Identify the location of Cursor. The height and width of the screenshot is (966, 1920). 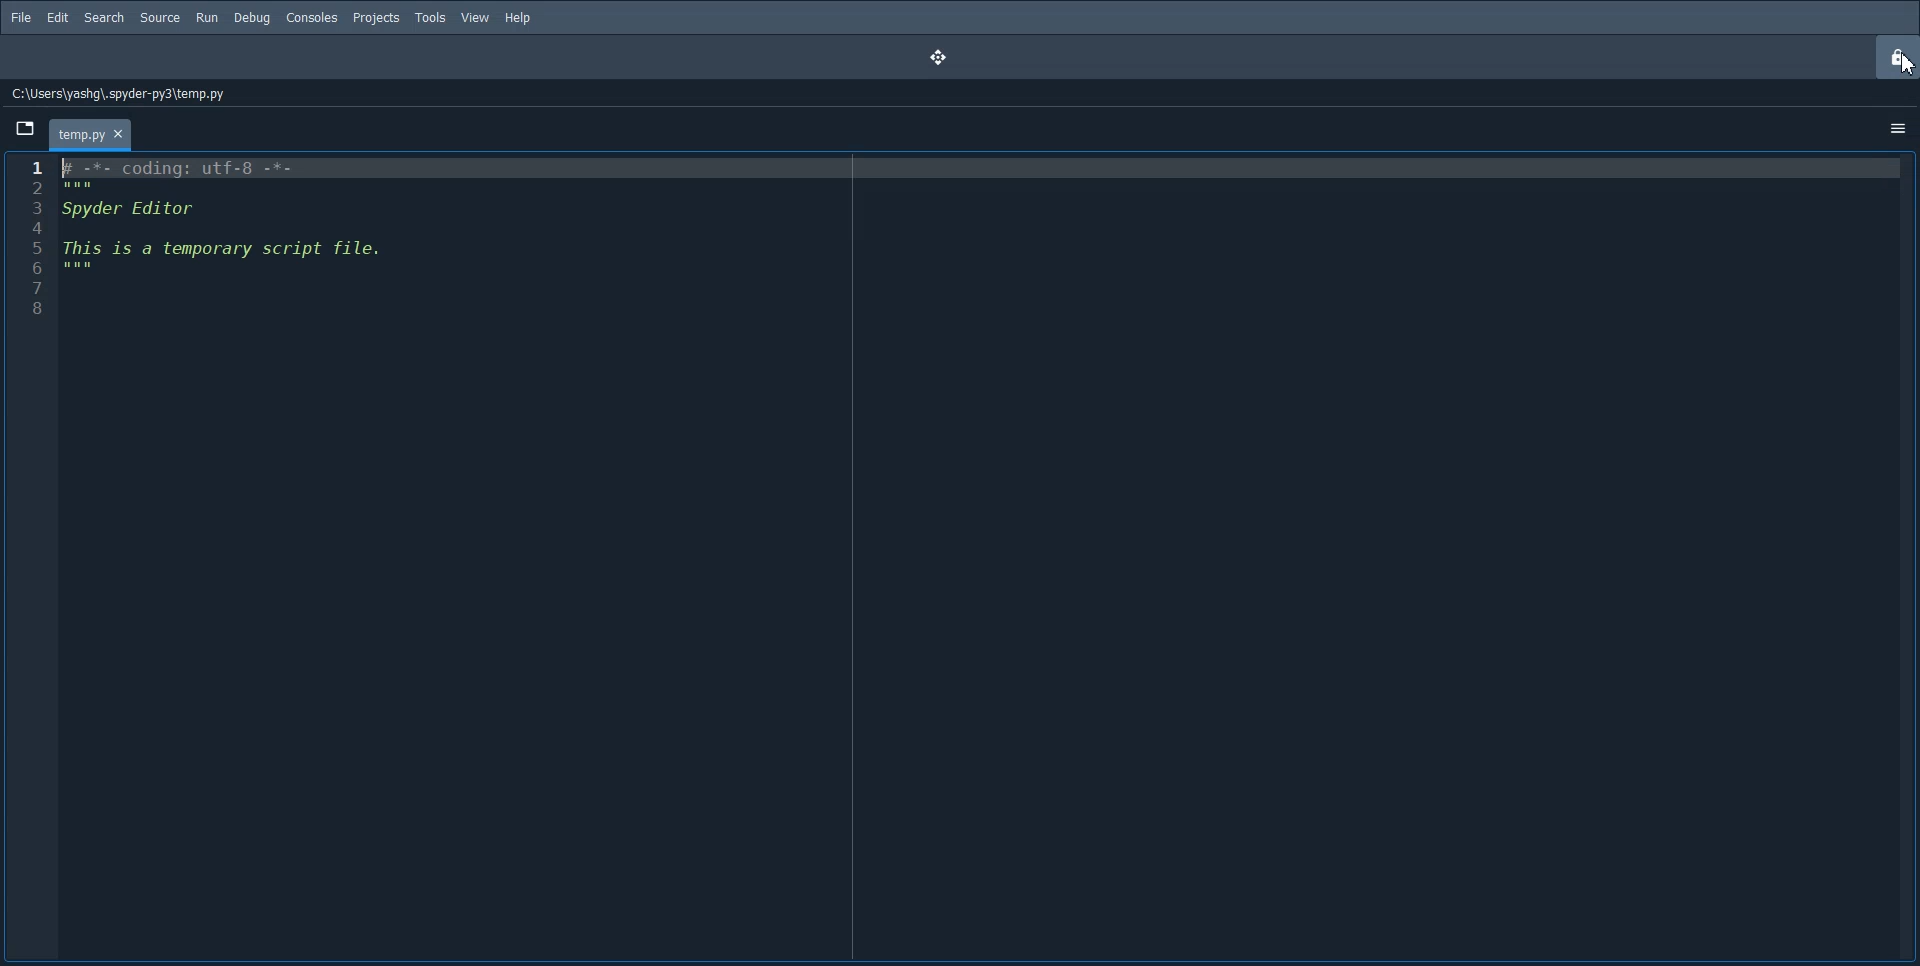
(1906, 66).